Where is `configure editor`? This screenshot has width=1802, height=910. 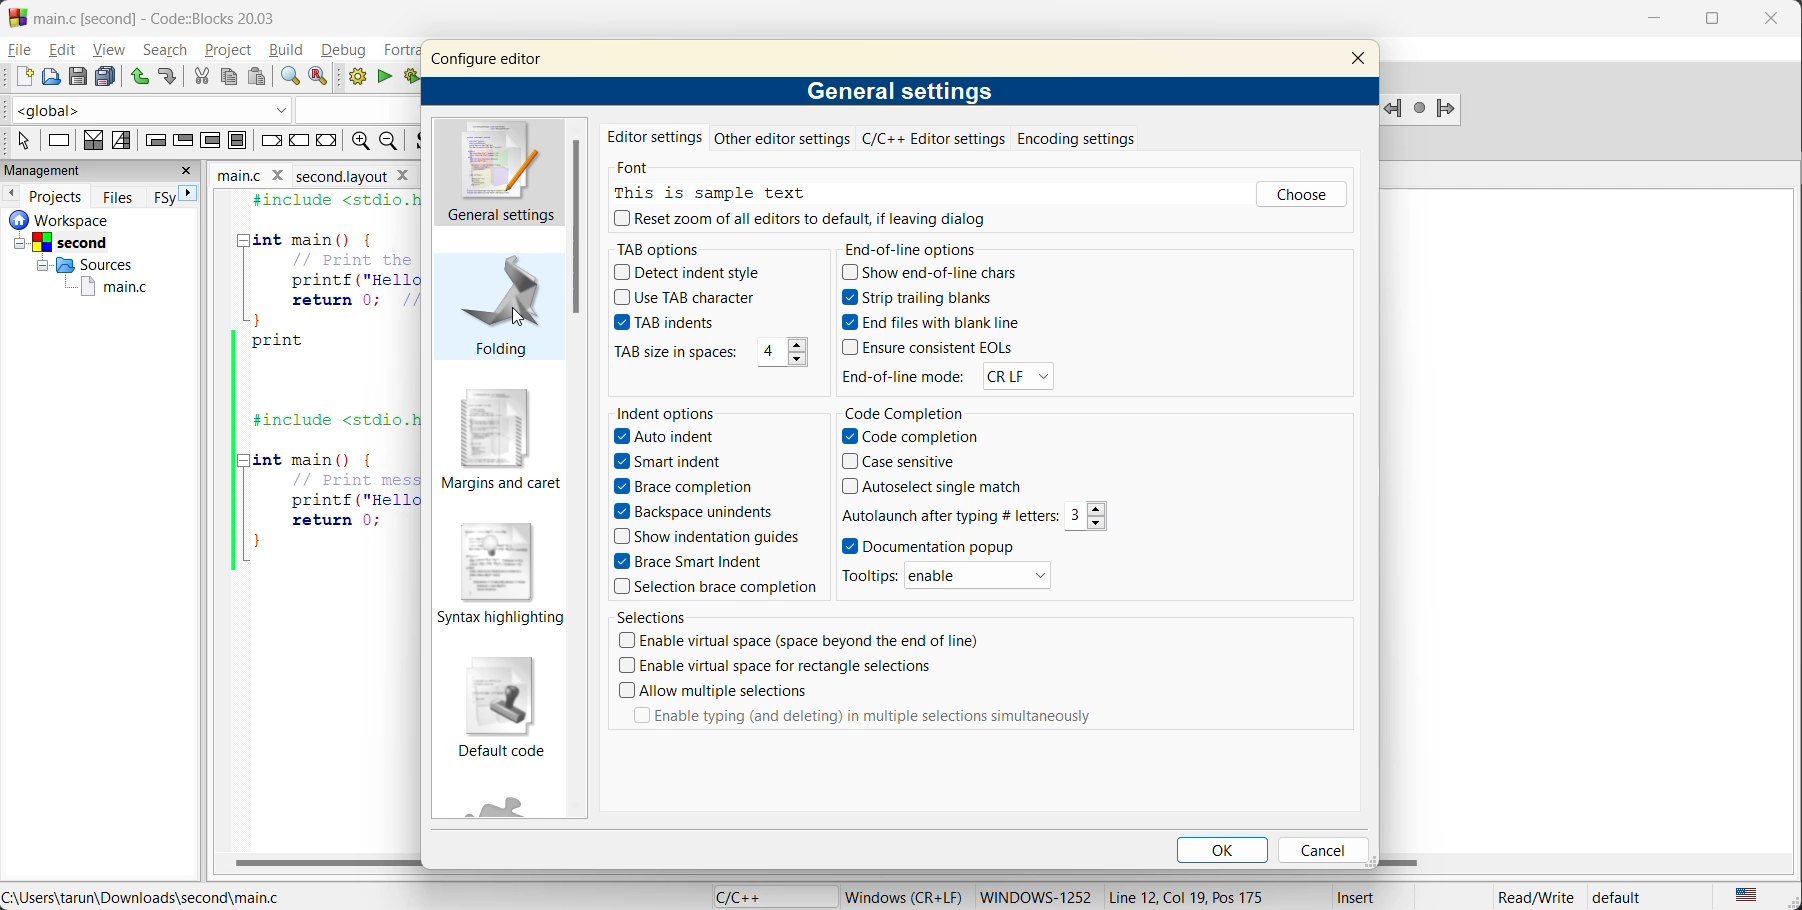 configure editor is located at coordinates (496, 59).